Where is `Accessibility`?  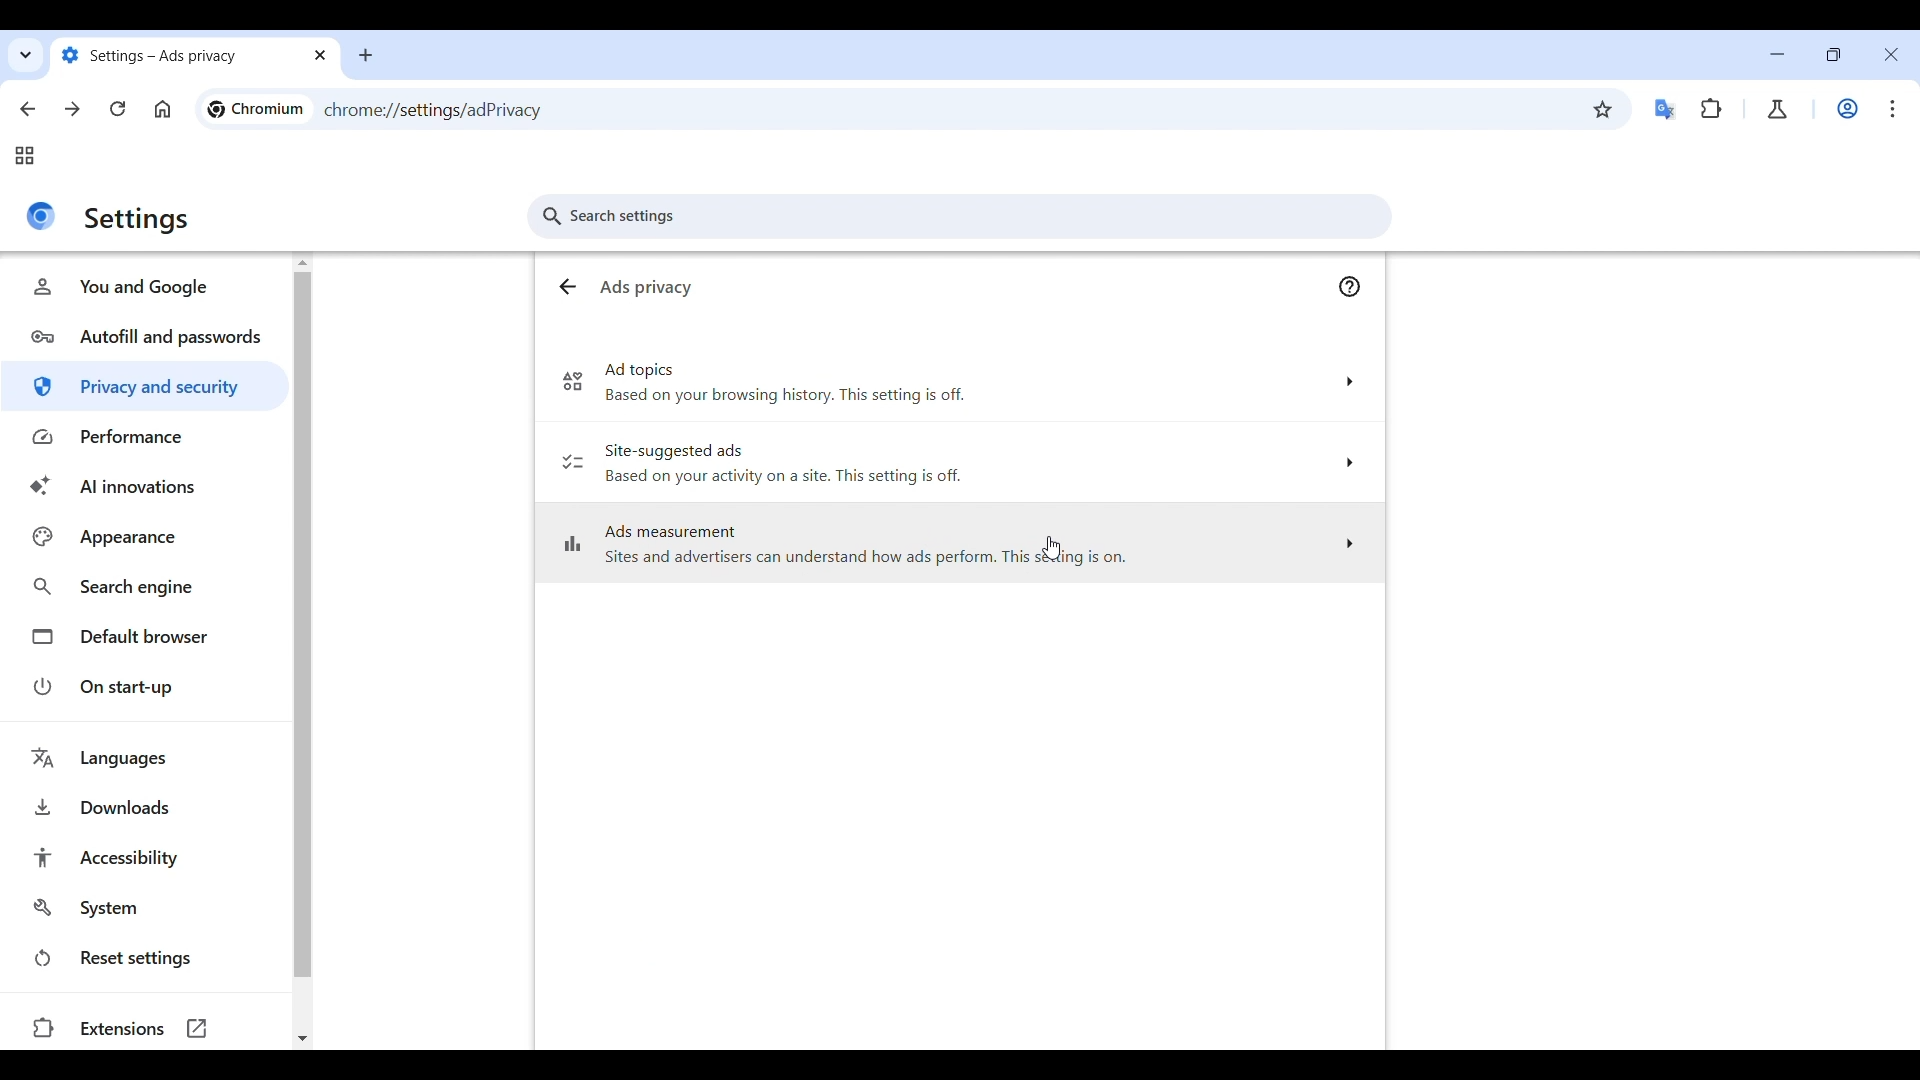 Accessibility is located at coordinates (146, 857).